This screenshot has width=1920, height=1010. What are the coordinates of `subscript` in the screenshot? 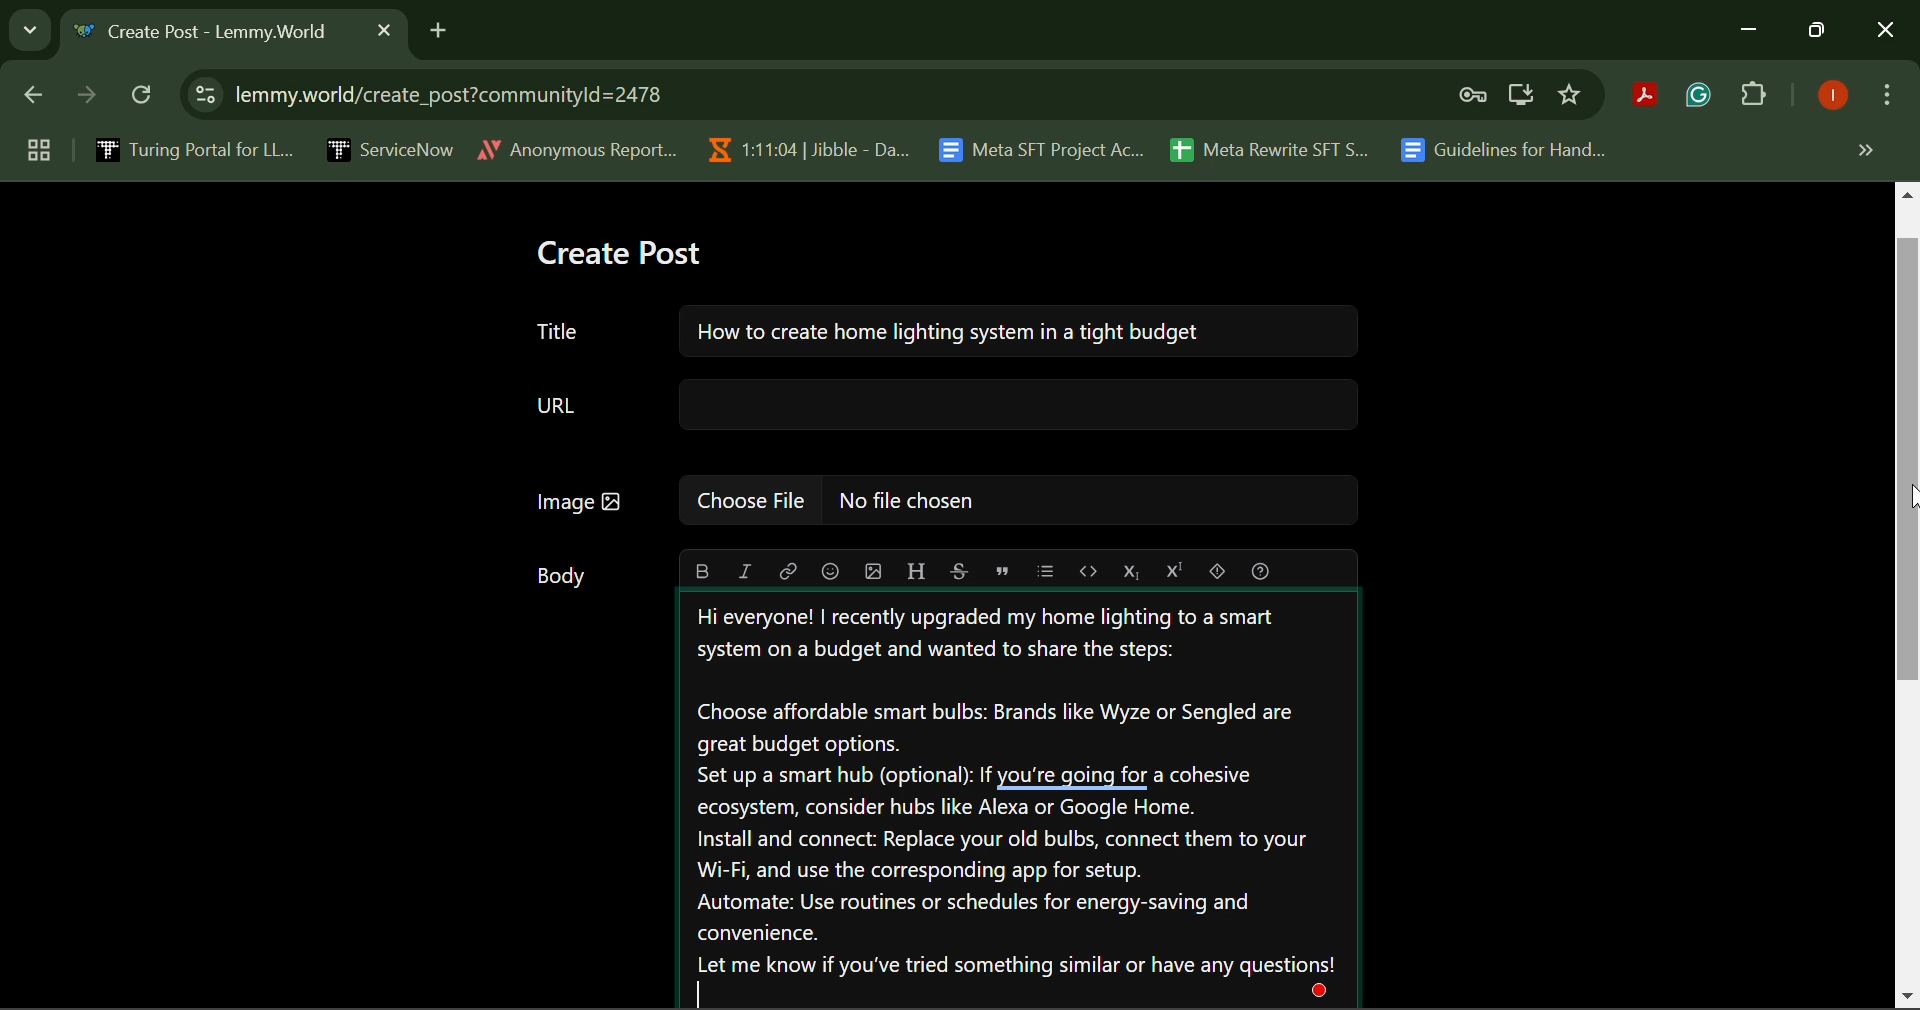 It's located at (1133, 570).